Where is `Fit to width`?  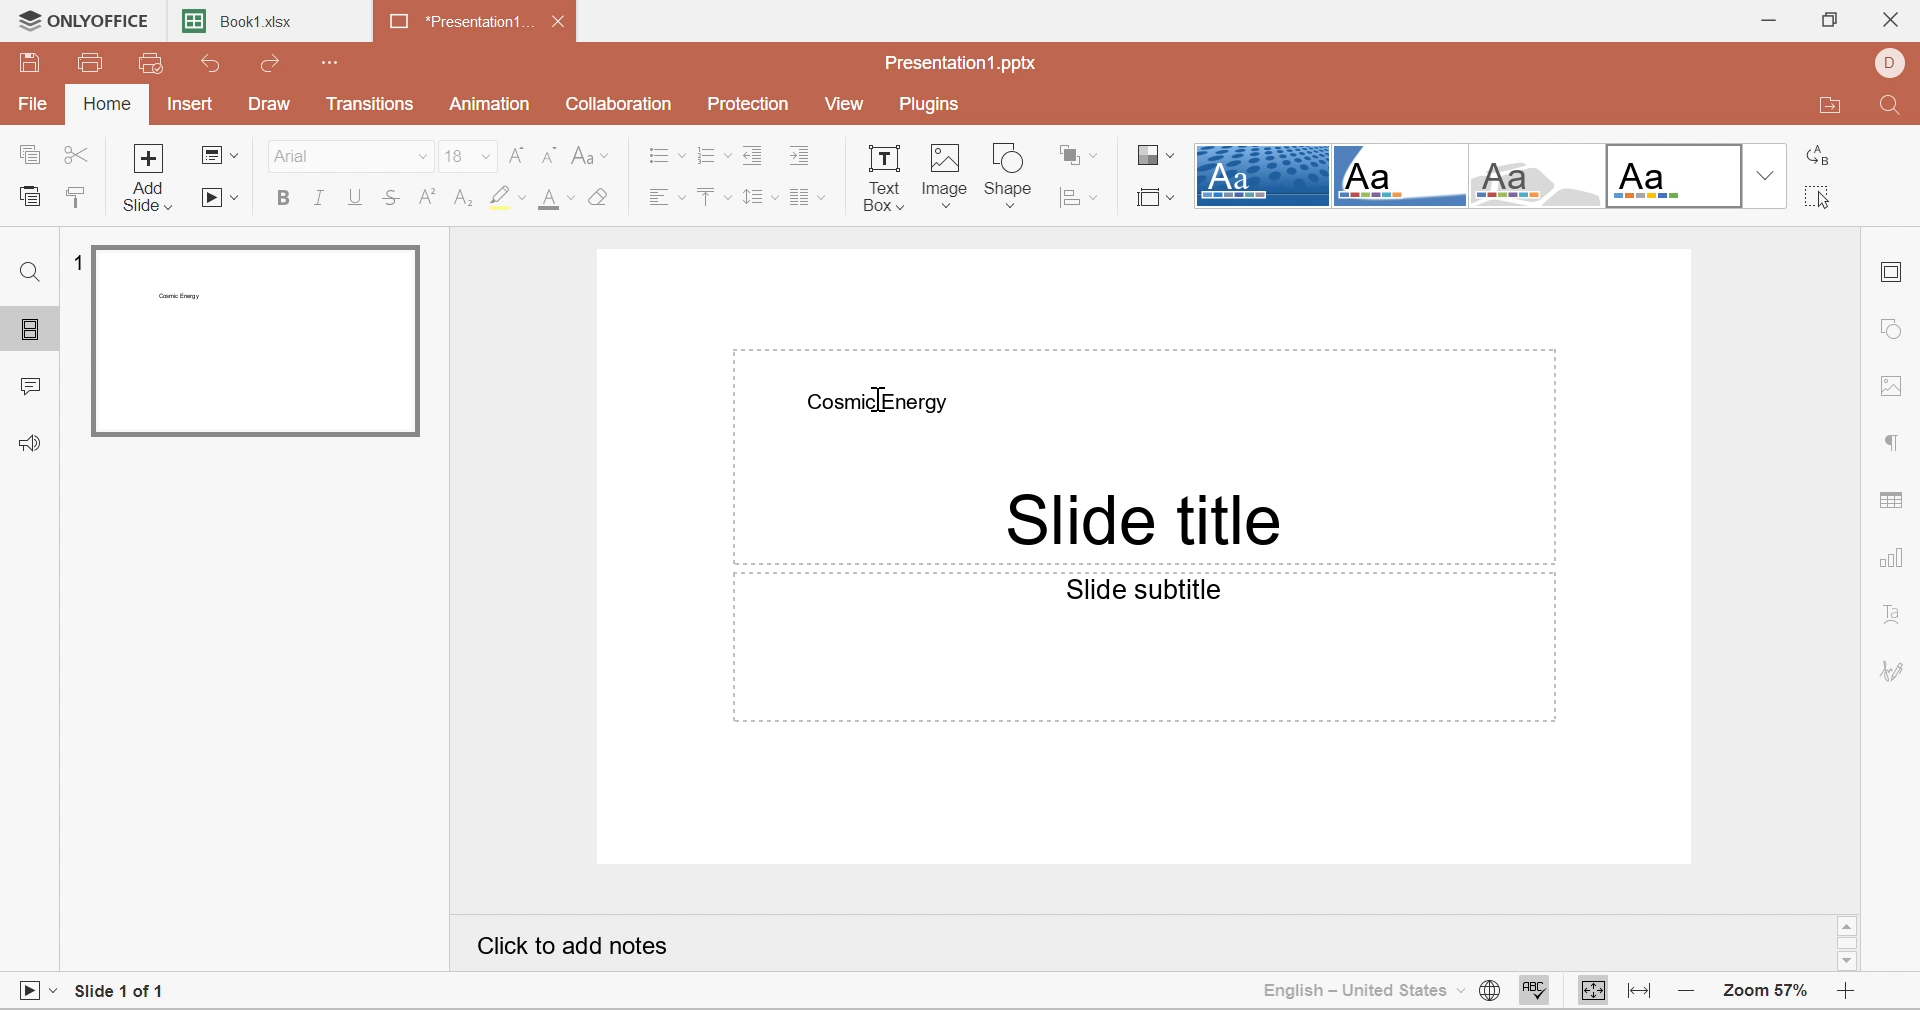
Fit to width is located at coordinates (1641, 989).